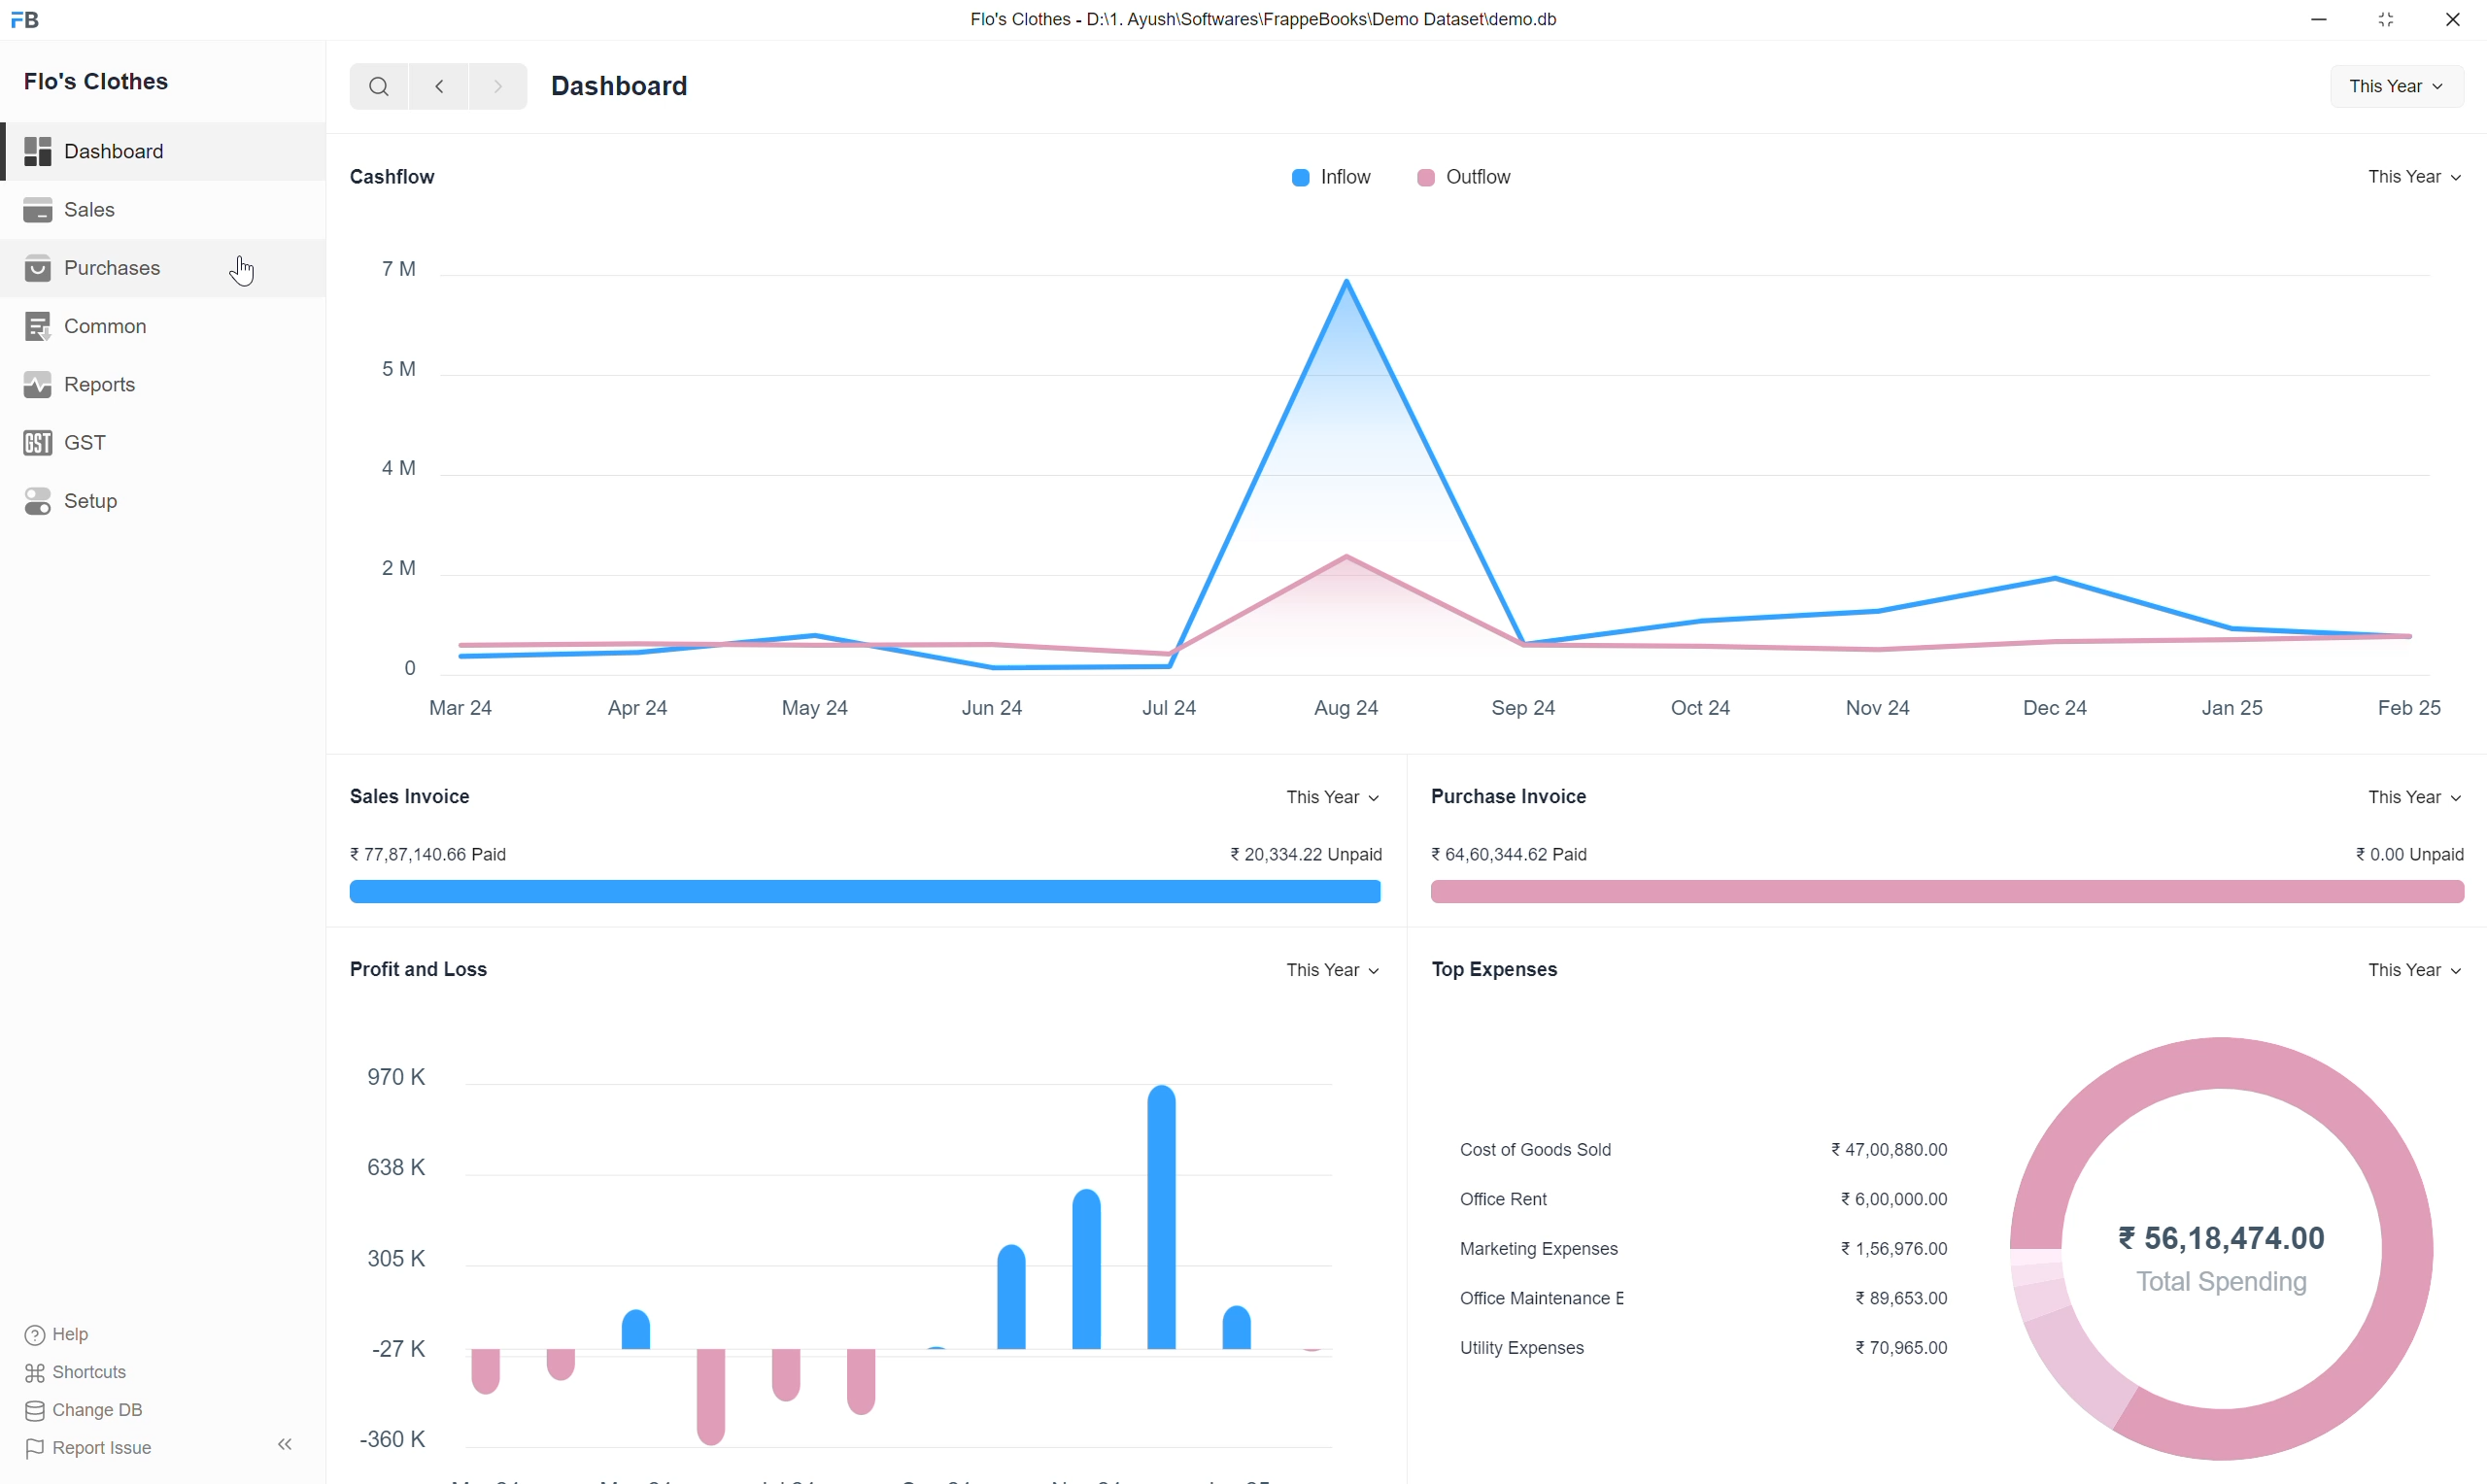 The height and width of the screenshot is (1484, 2487). What do you see at coordinates (1336, 971) in the screenshot?
I see `This year` at bounding box center [1336, 971].